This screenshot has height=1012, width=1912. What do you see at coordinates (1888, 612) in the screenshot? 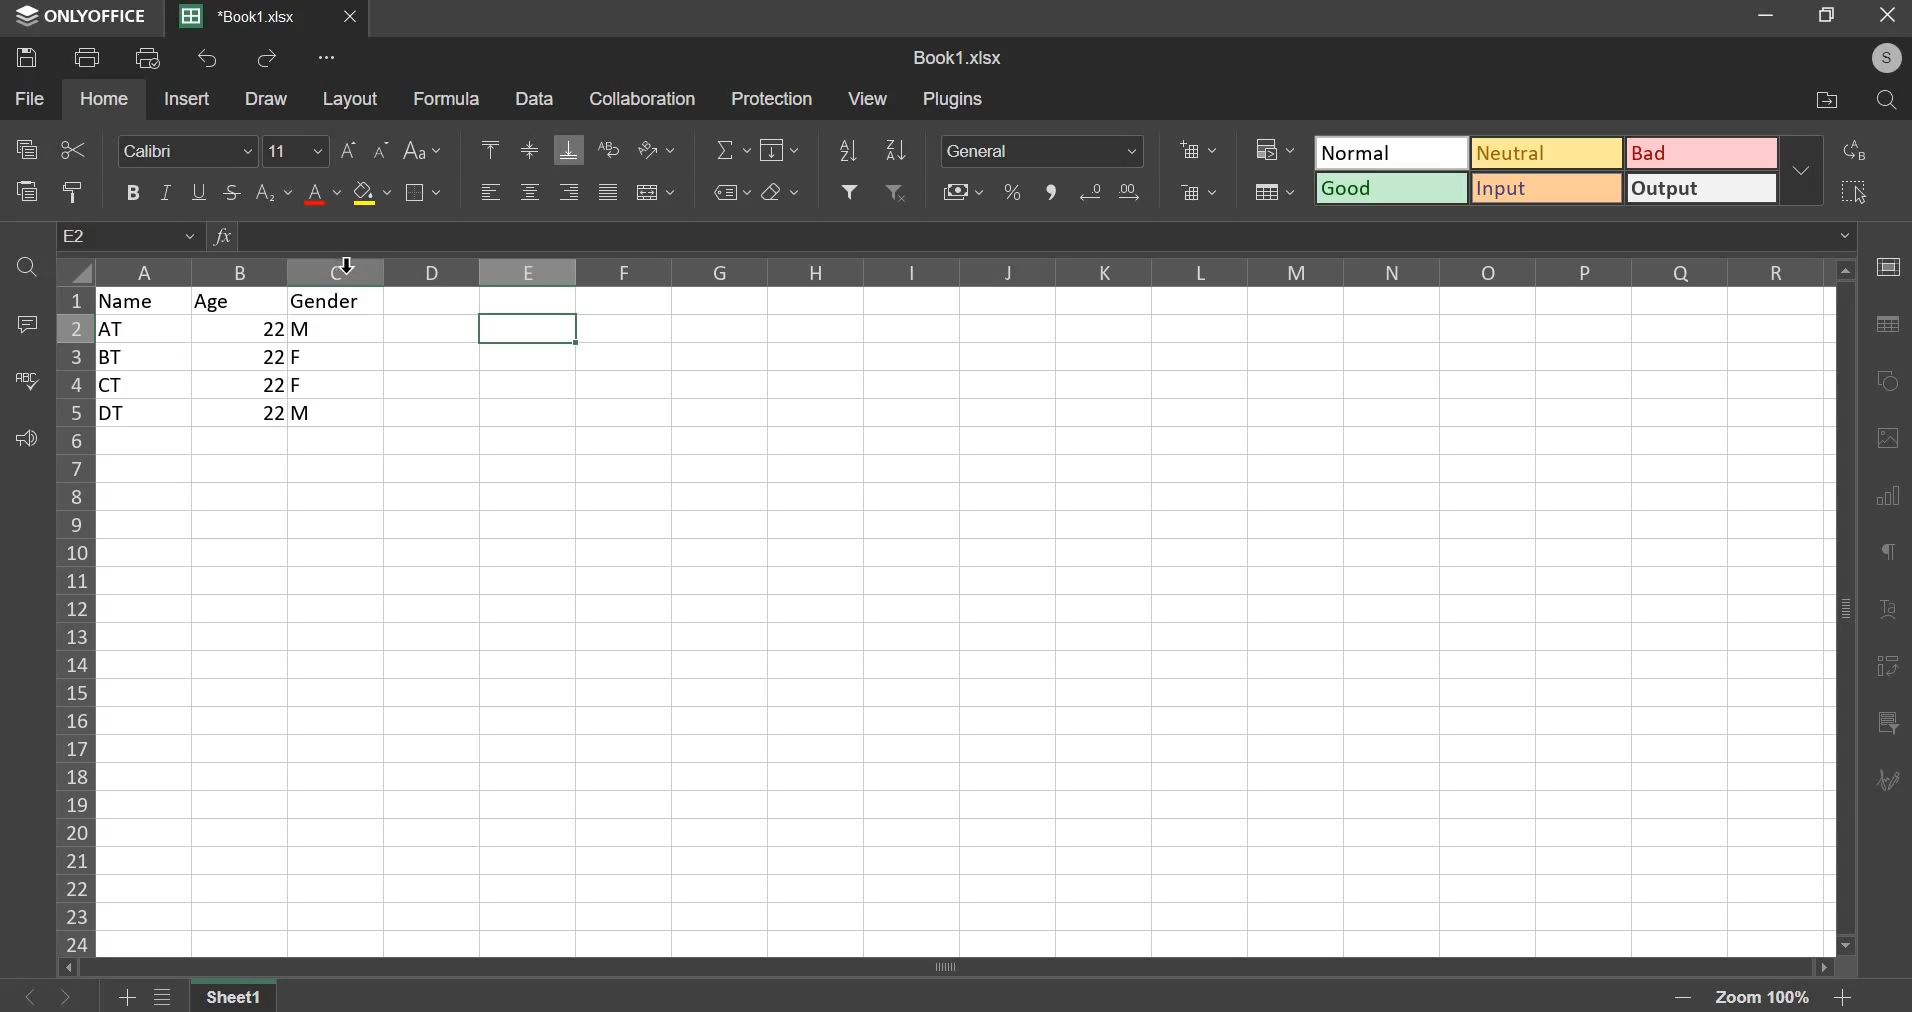
I see `text art` at bounding box center [1888, 612].